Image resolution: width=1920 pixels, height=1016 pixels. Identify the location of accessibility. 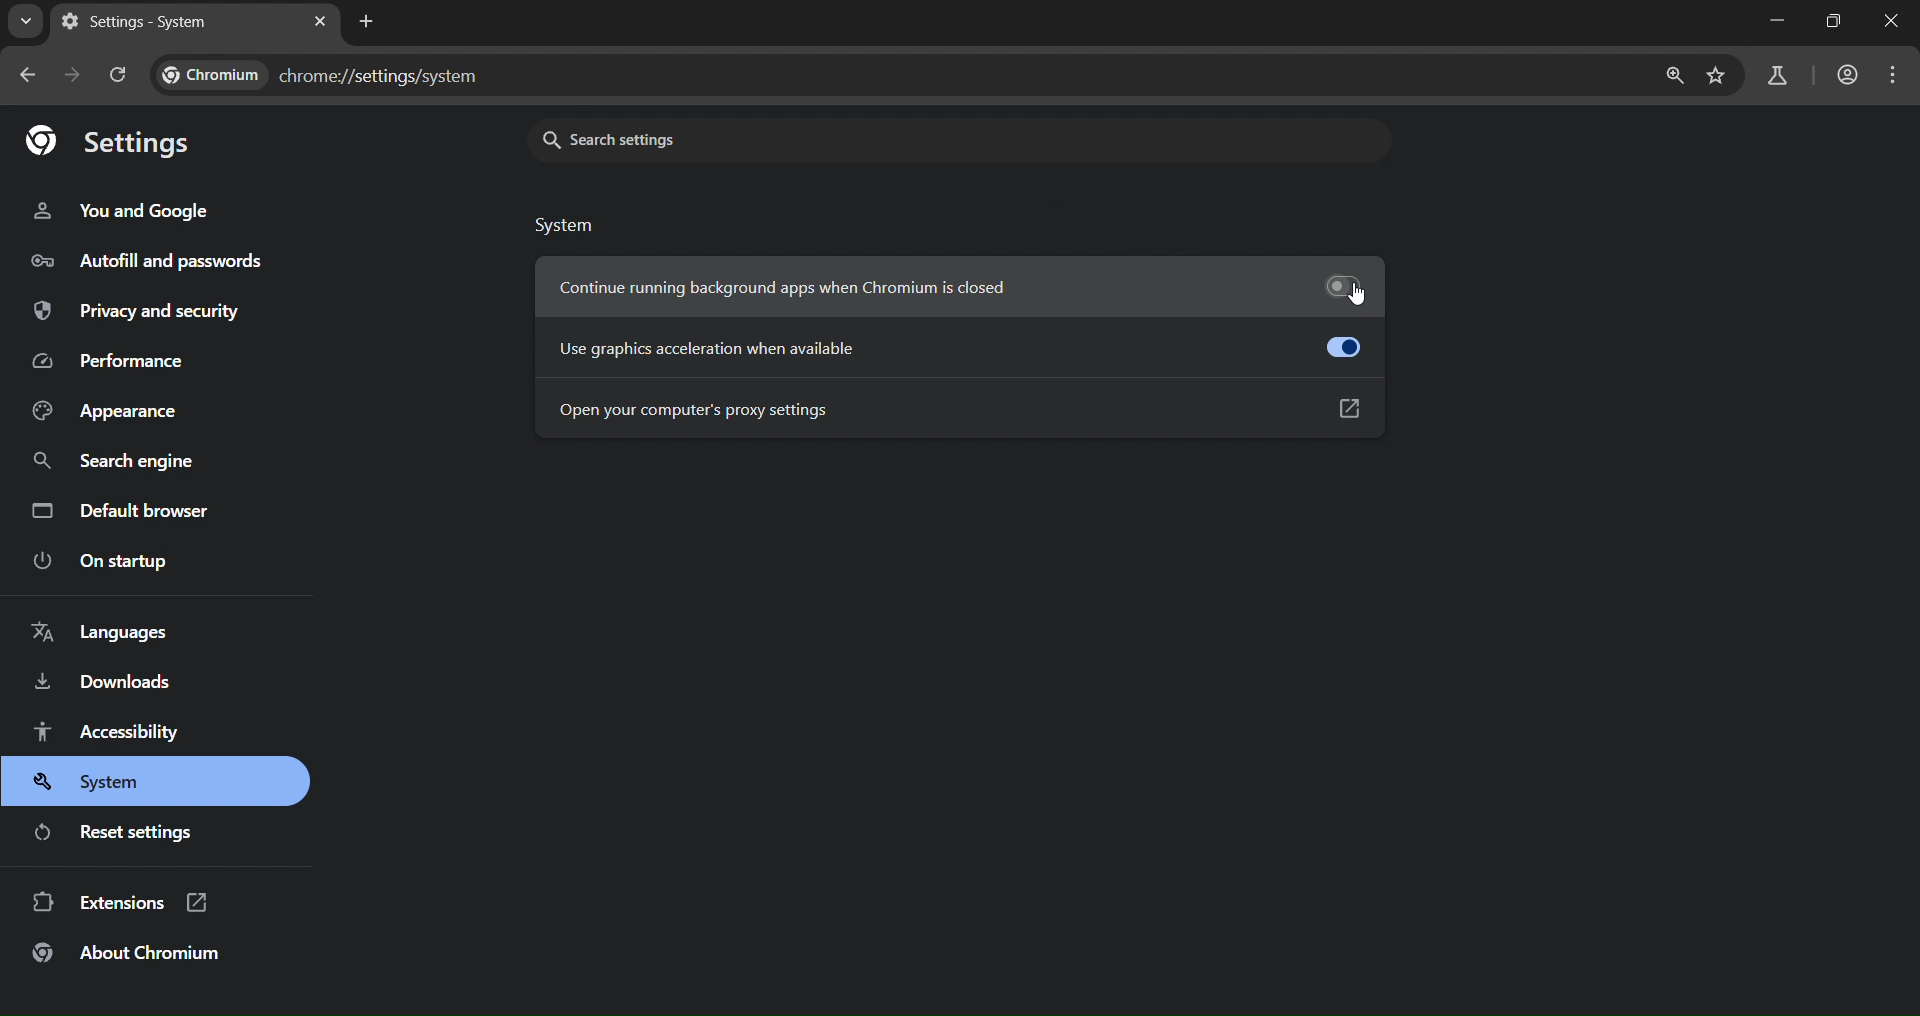
(114, 734).